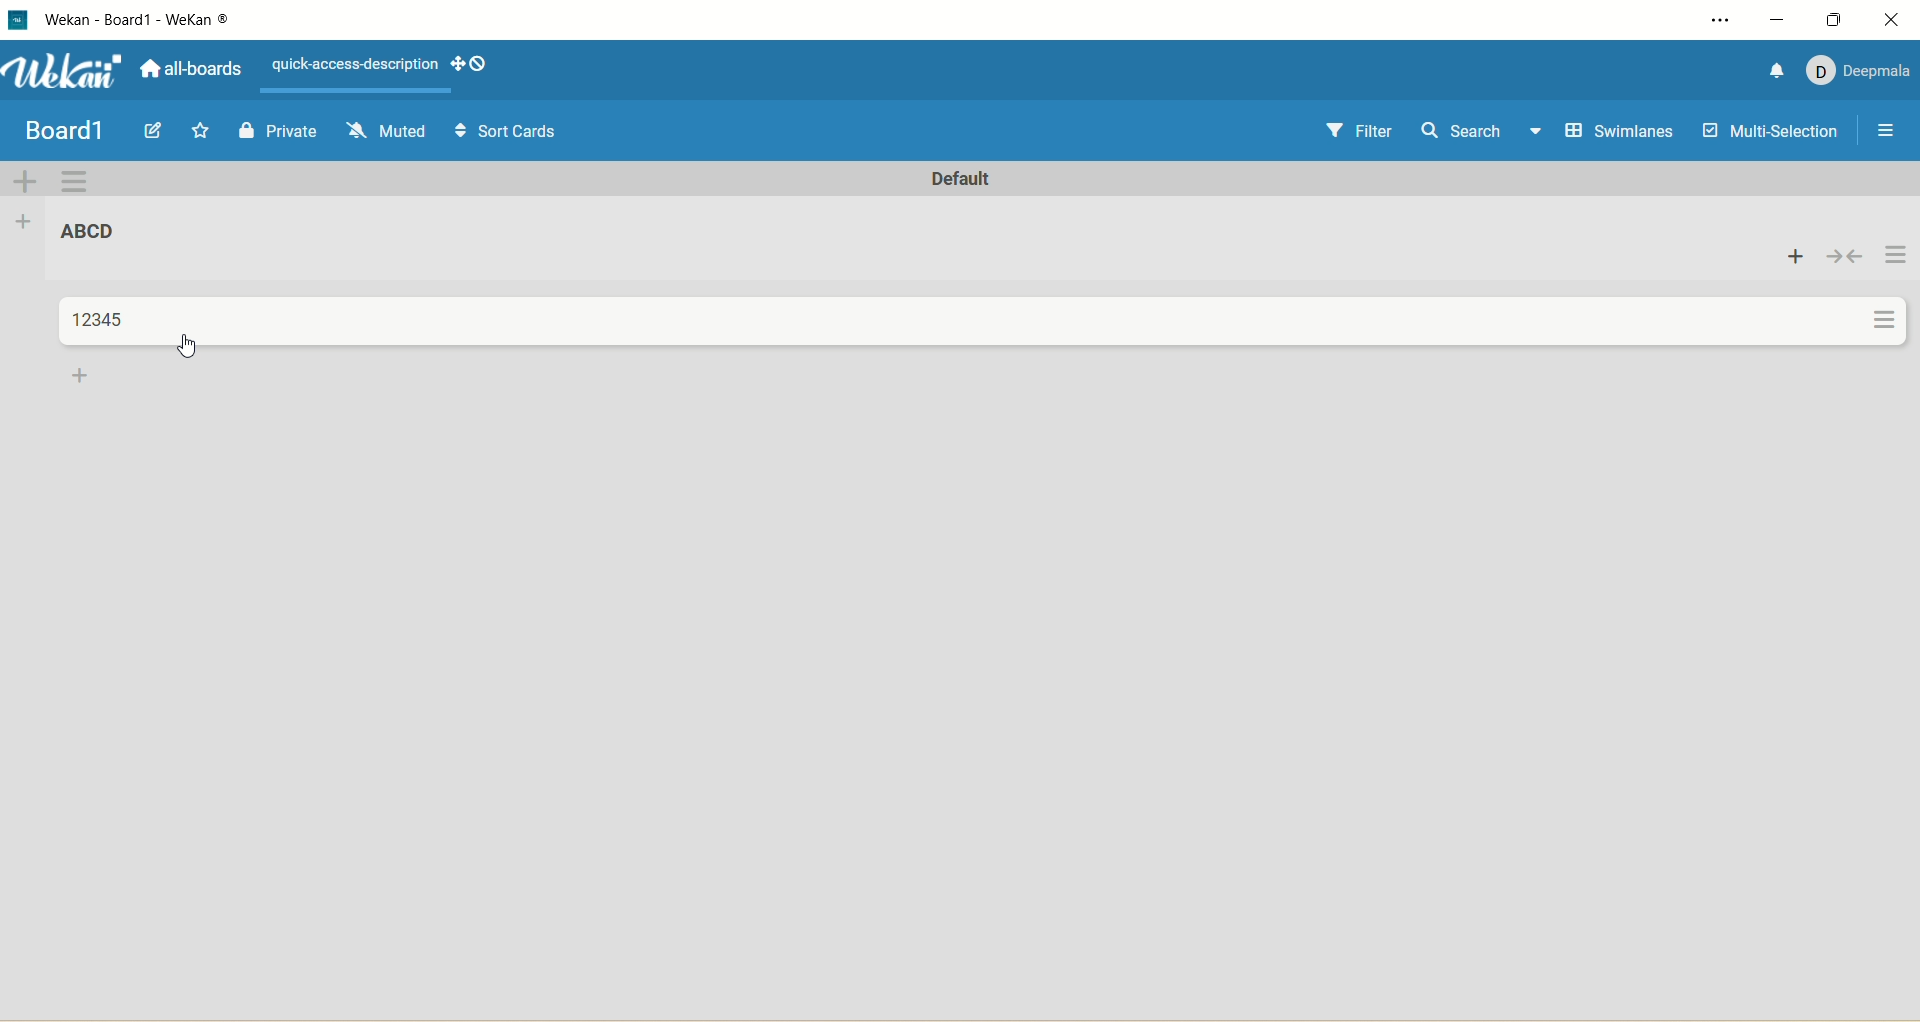 The height and width of the screenshot is (1022, 1920). What do you see at coordinates (105, 320) in the screenshot?
I see `title` at bounding box center [105, 320].